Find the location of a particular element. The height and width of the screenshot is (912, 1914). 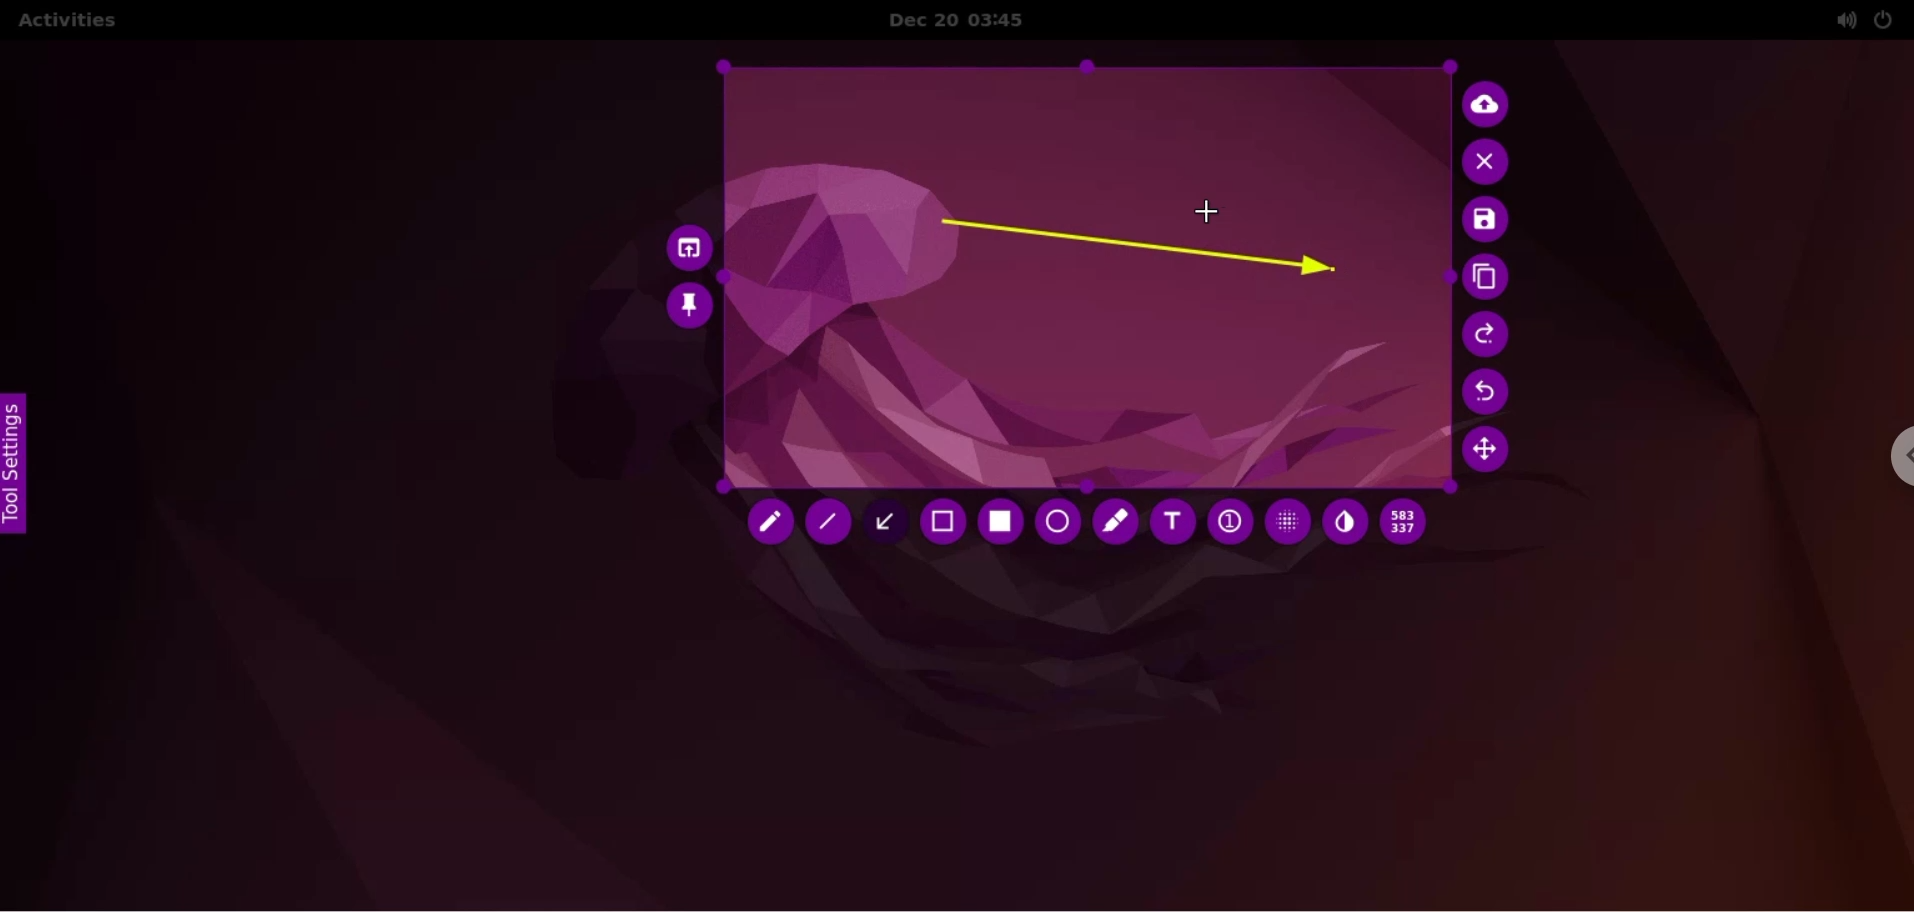

arrow tool is located at coordinates (891, 520).